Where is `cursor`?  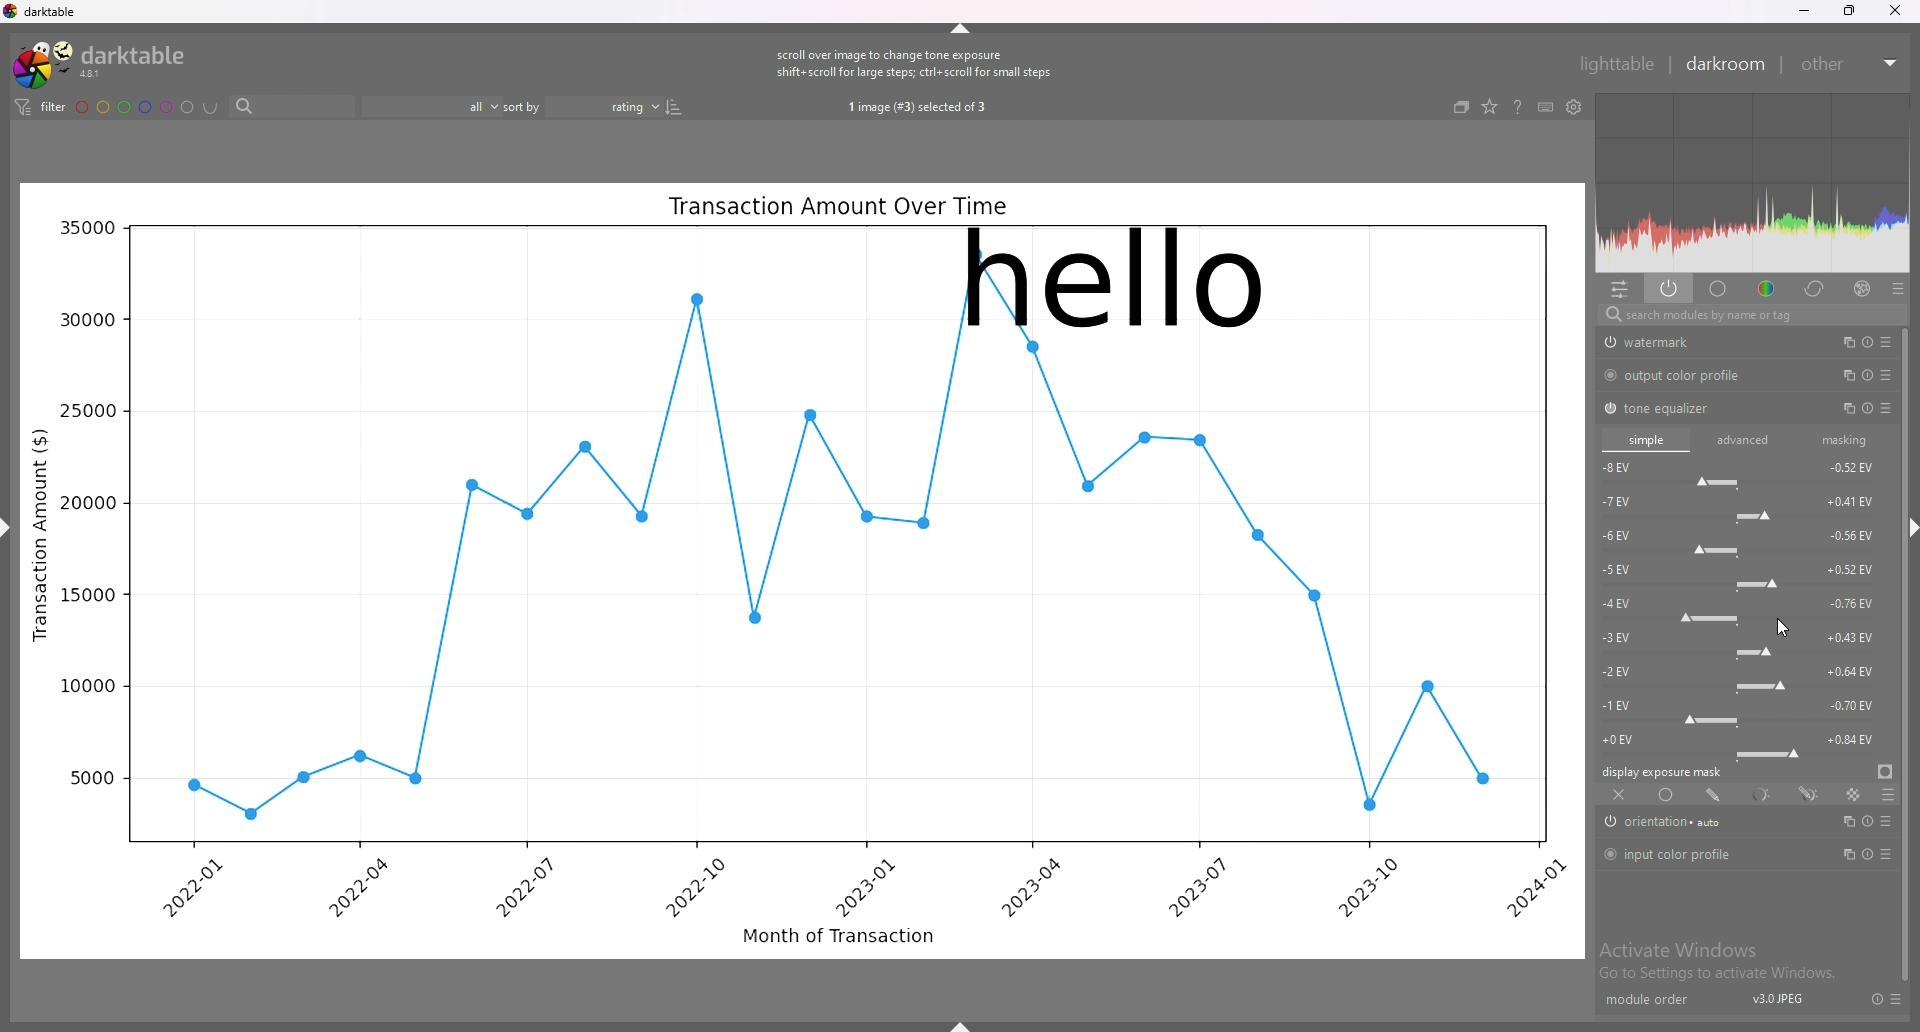
cursor is located at coordinates (1782, 627).